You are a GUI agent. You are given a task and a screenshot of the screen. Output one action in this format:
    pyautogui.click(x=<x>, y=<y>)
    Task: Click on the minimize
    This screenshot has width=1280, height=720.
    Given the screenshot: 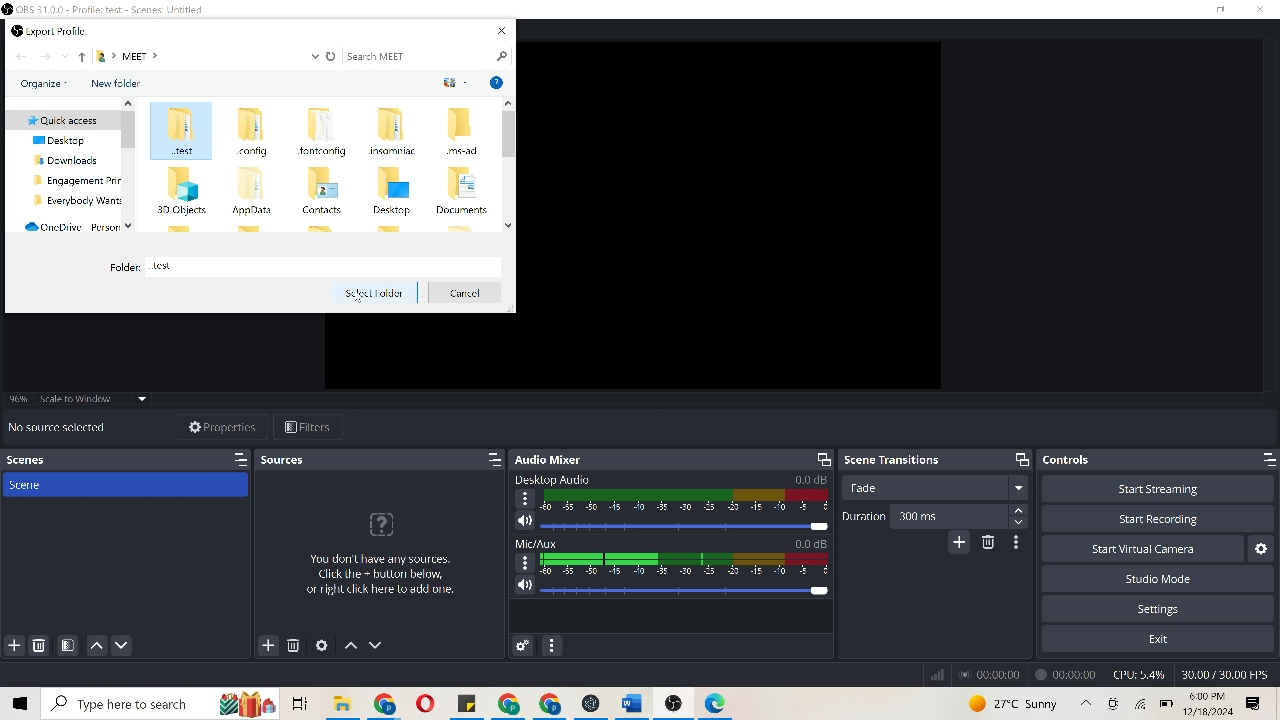 What is the action you would take?
    pyautogui.click(x=1222, y=11)
    